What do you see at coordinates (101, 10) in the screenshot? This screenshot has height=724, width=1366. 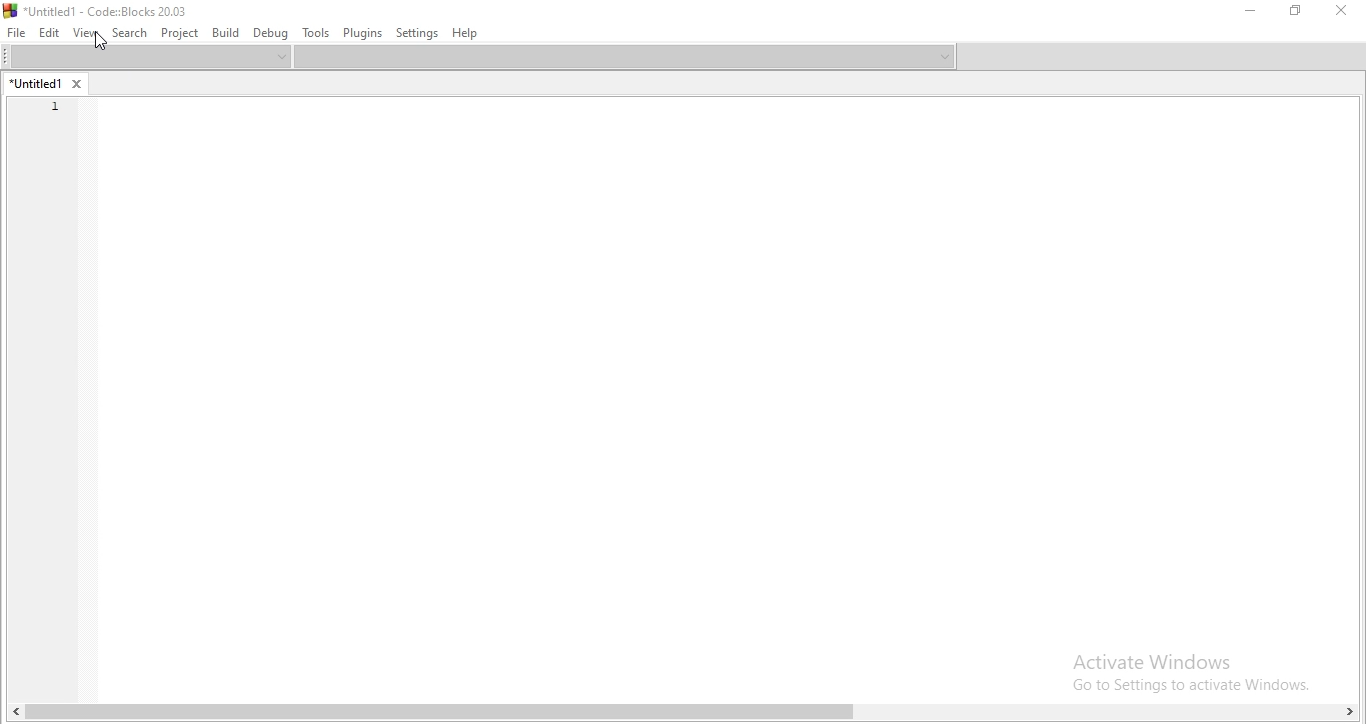 I see `*Untitled! - Code::Blocks 20.03` at bounding box center [101, 10].